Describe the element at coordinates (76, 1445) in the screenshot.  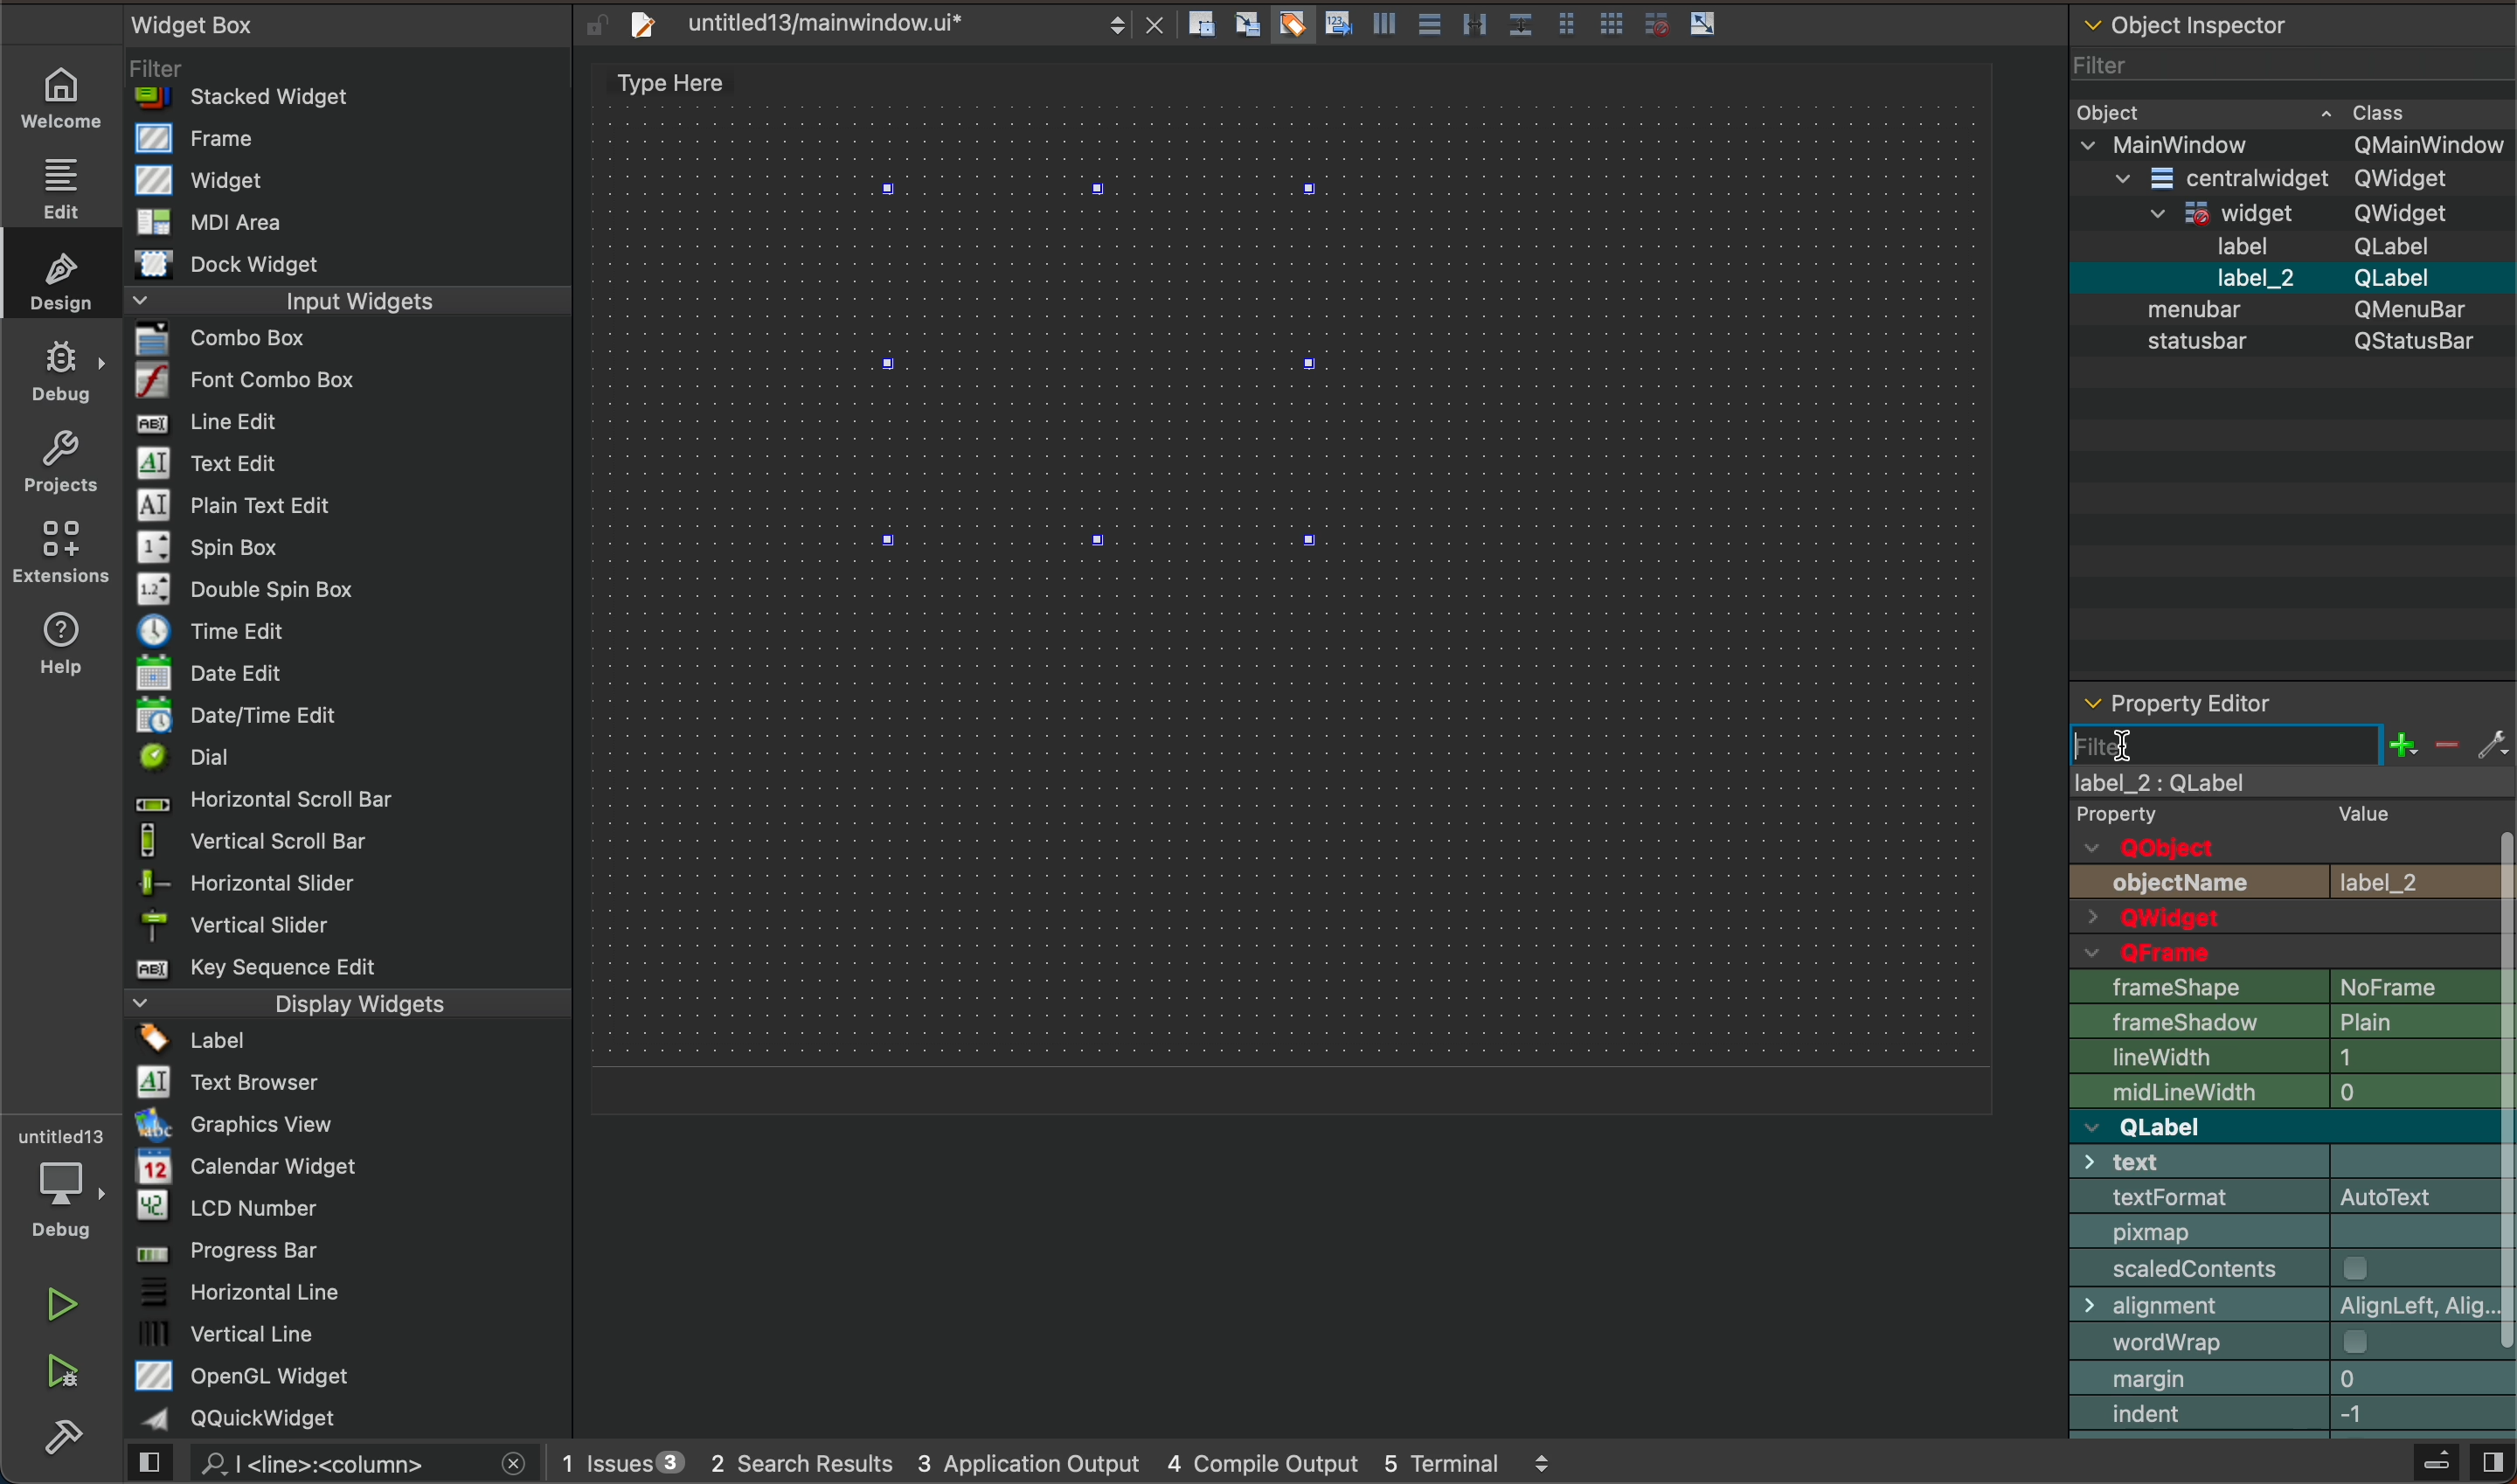
I see `build` at that location.